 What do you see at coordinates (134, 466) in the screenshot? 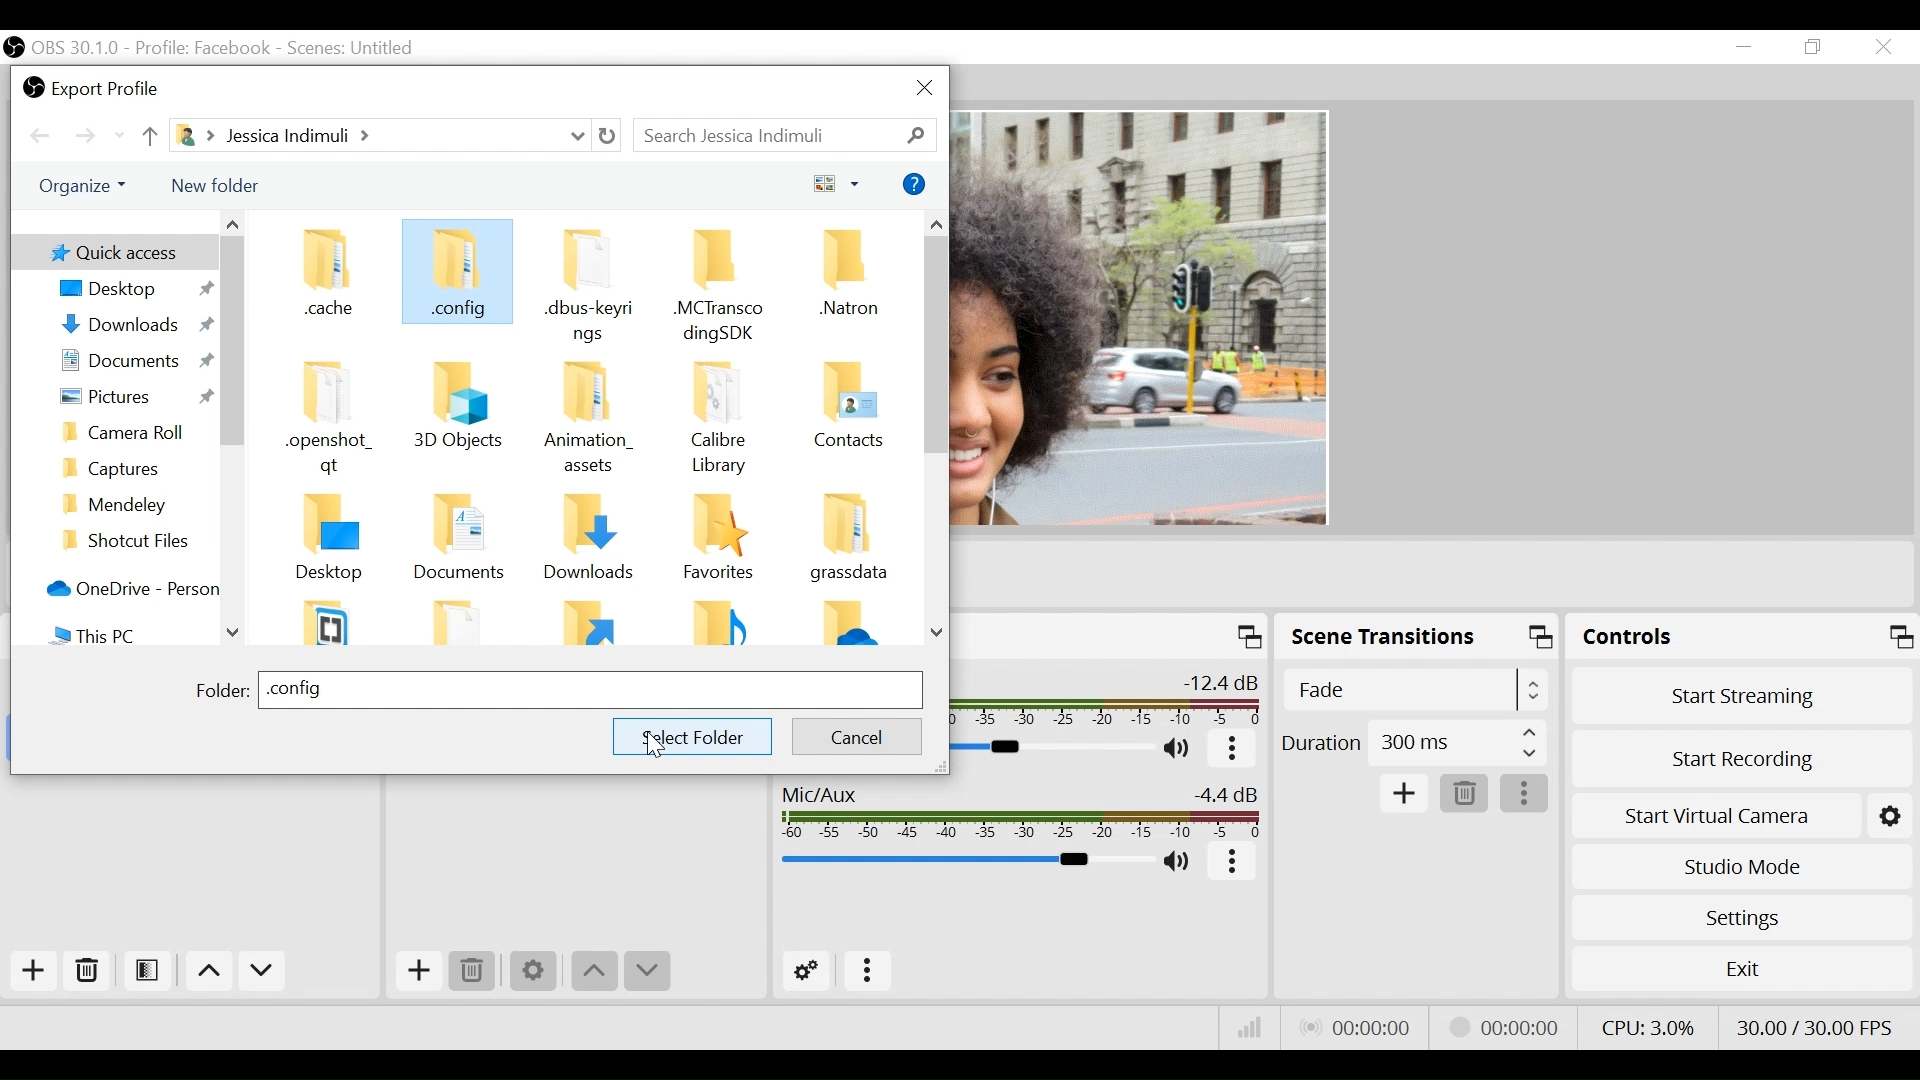
I see `Folder` at bounding box center [134, 466].